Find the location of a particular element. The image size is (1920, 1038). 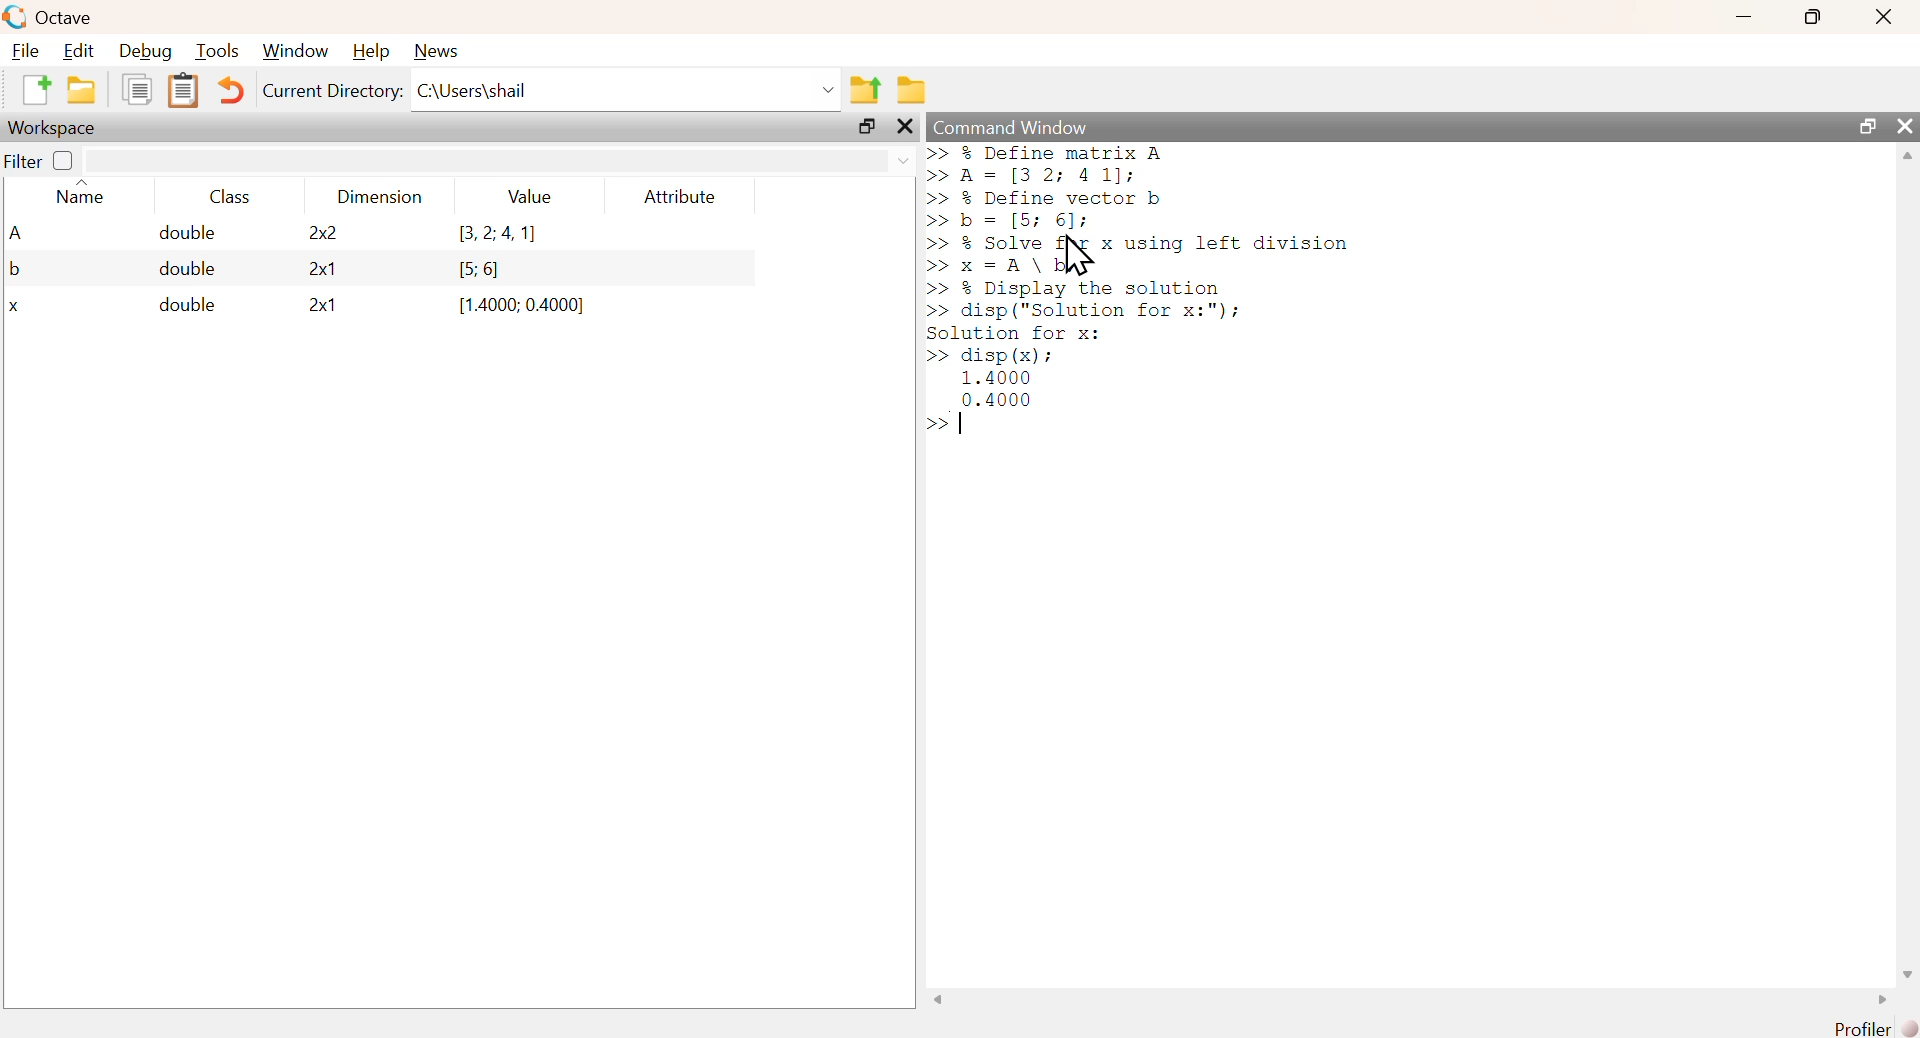

paste is located at coordinates (187, 93).